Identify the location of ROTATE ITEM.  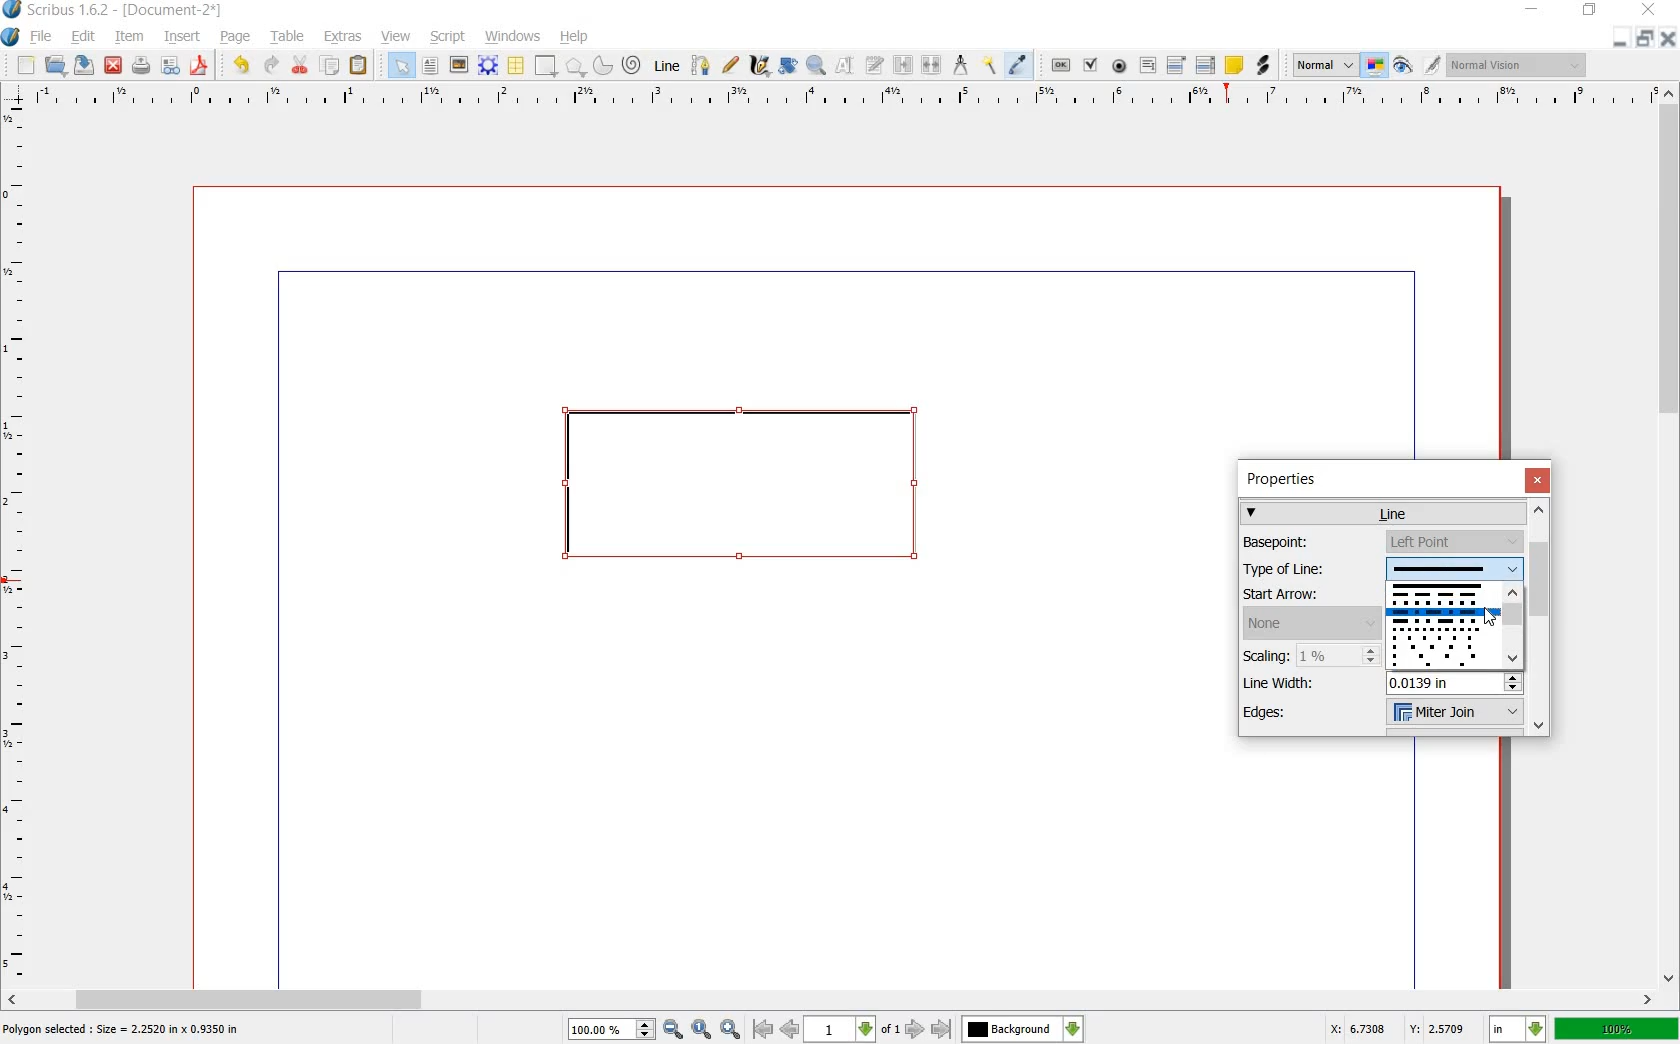
(789, 63).